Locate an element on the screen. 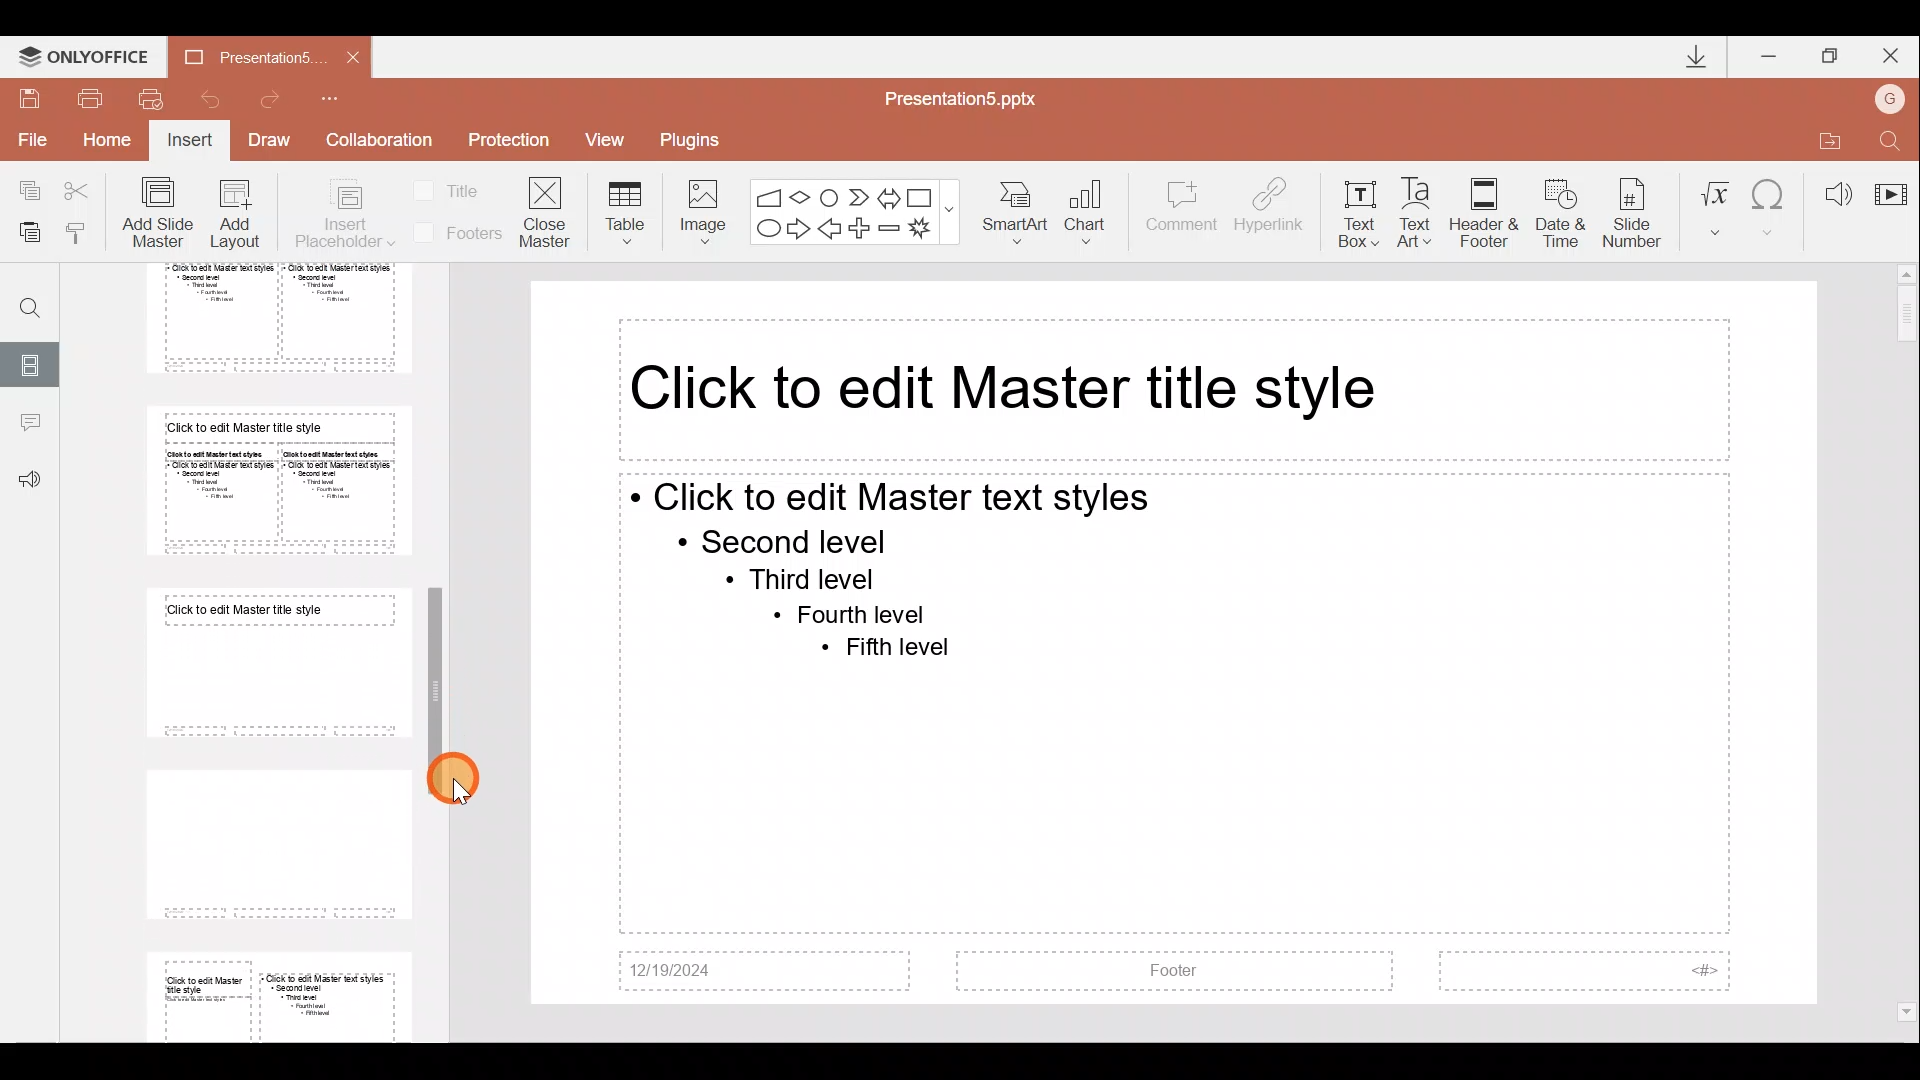  Slide 9 is located at coordinates (283, 993).